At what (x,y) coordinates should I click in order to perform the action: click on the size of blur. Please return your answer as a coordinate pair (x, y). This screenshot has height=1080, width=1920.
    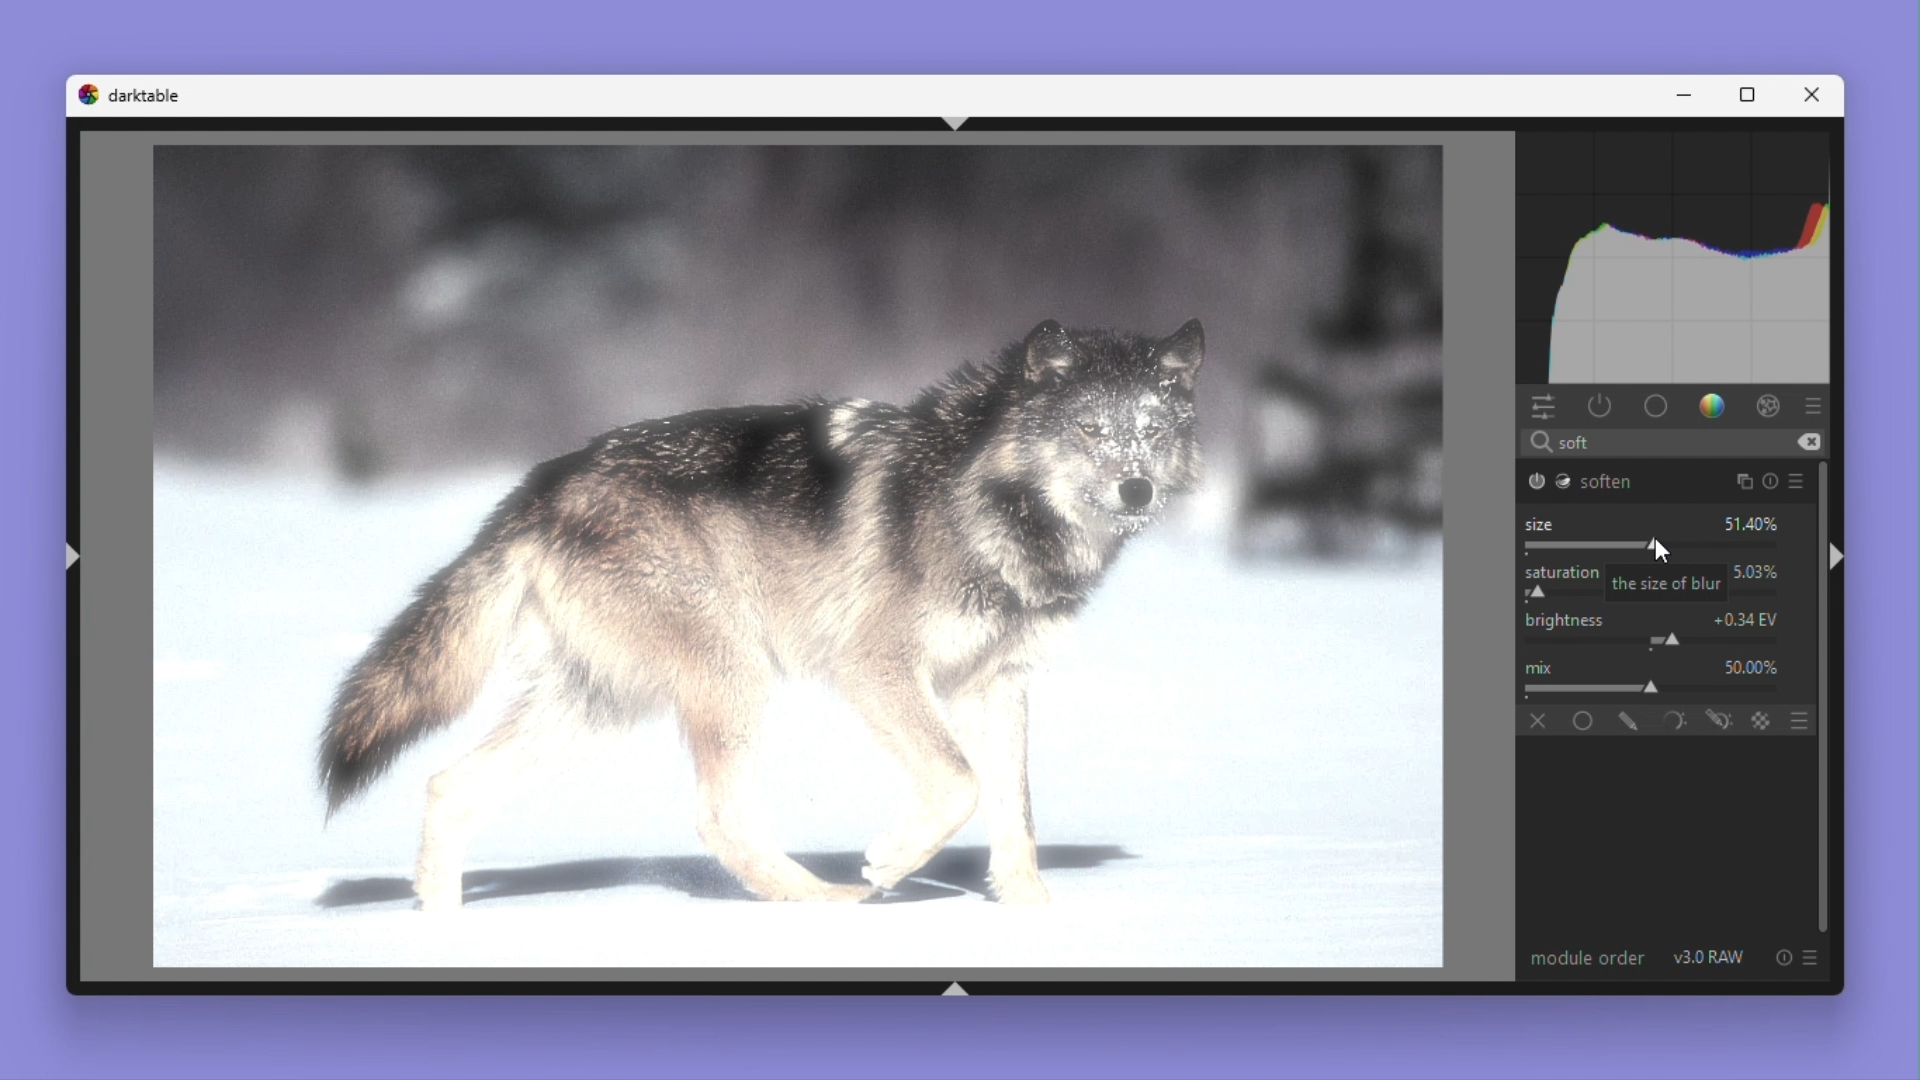
    Looking at the image, I should click on (1666, 584).